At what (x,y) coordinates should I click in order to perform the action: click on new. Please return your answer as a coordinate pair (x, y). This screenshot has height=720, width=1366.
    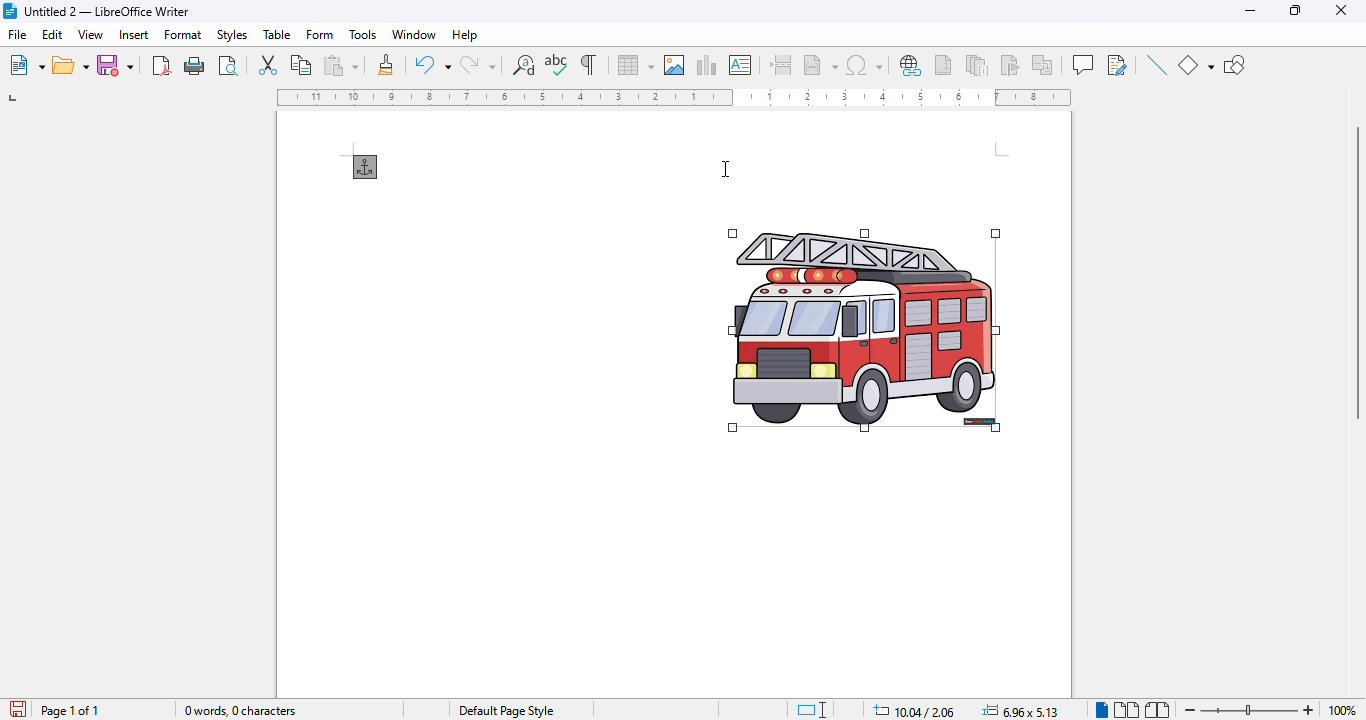
    Looking at the image, I should click on (26, 65).